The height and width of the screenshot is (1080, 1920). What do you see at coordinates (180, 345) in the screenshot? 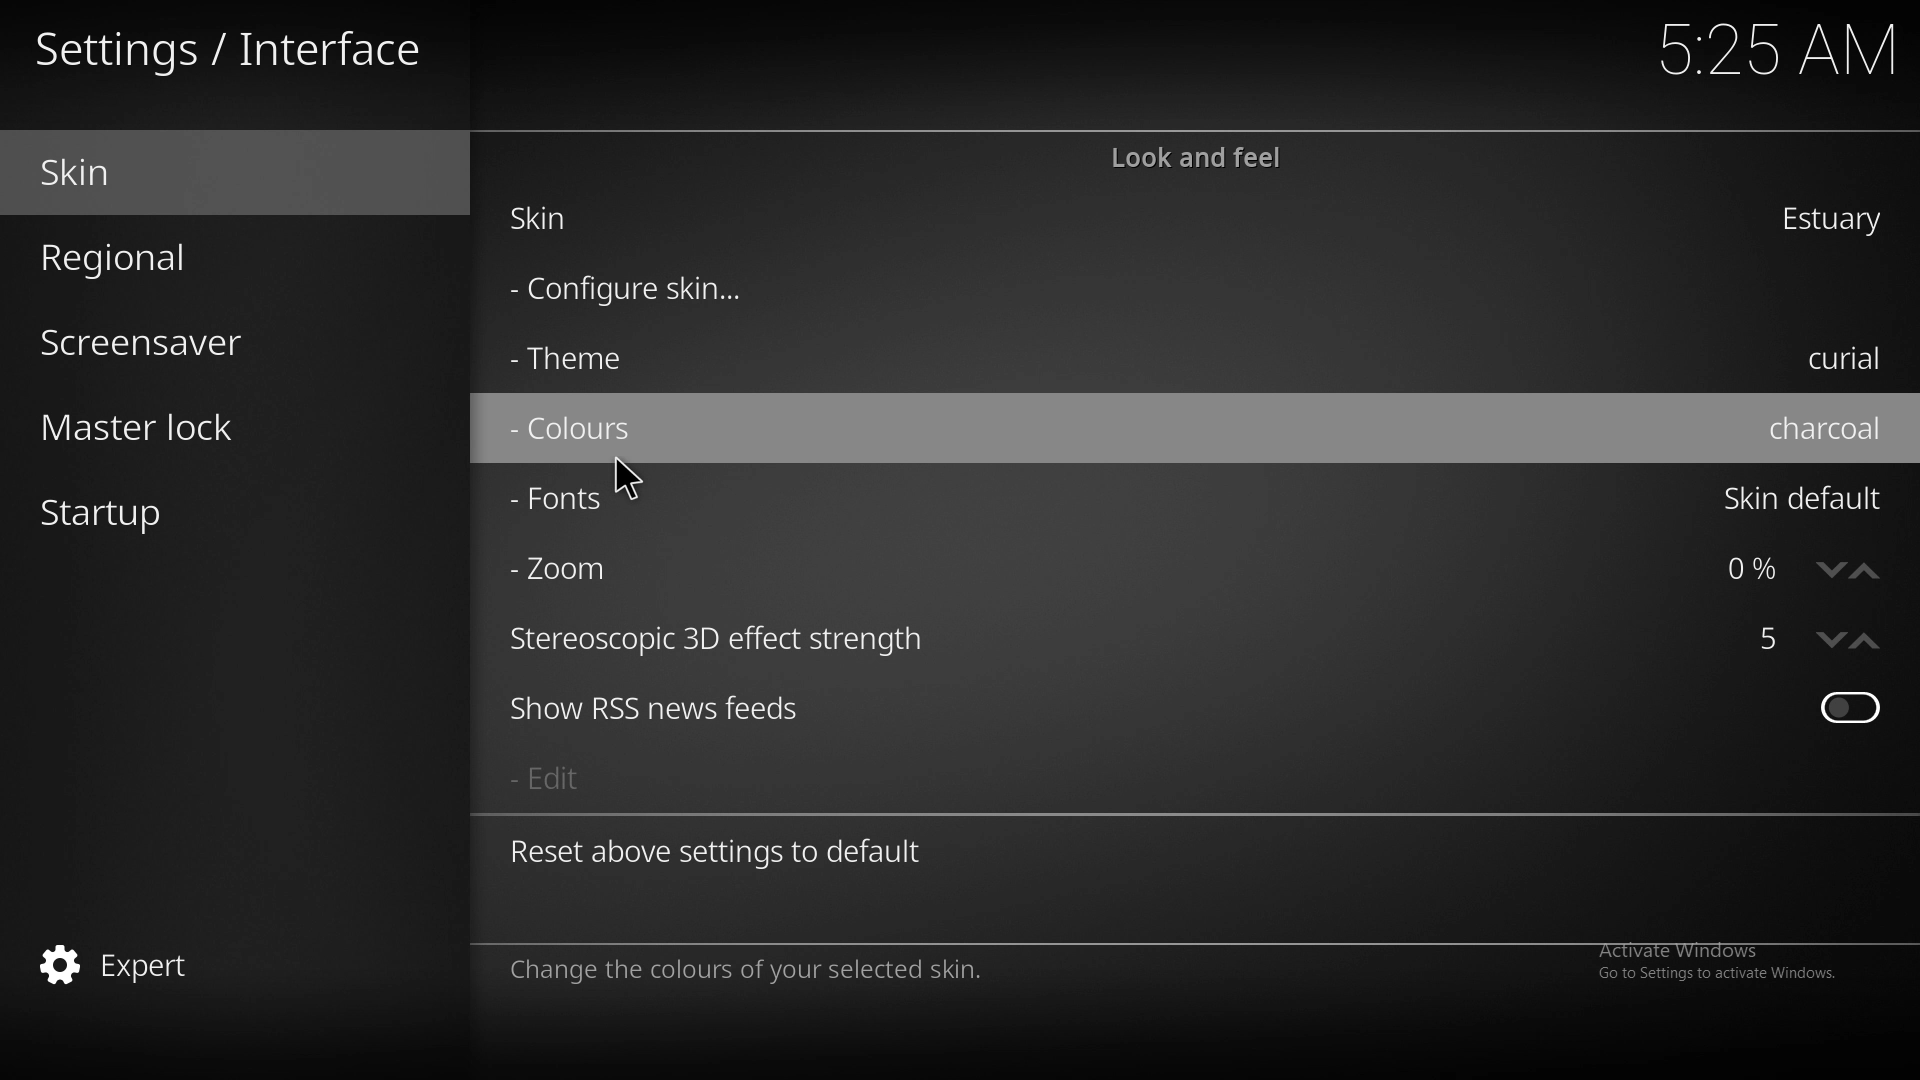
I see `screensaver` at bounding box center [180, 345].